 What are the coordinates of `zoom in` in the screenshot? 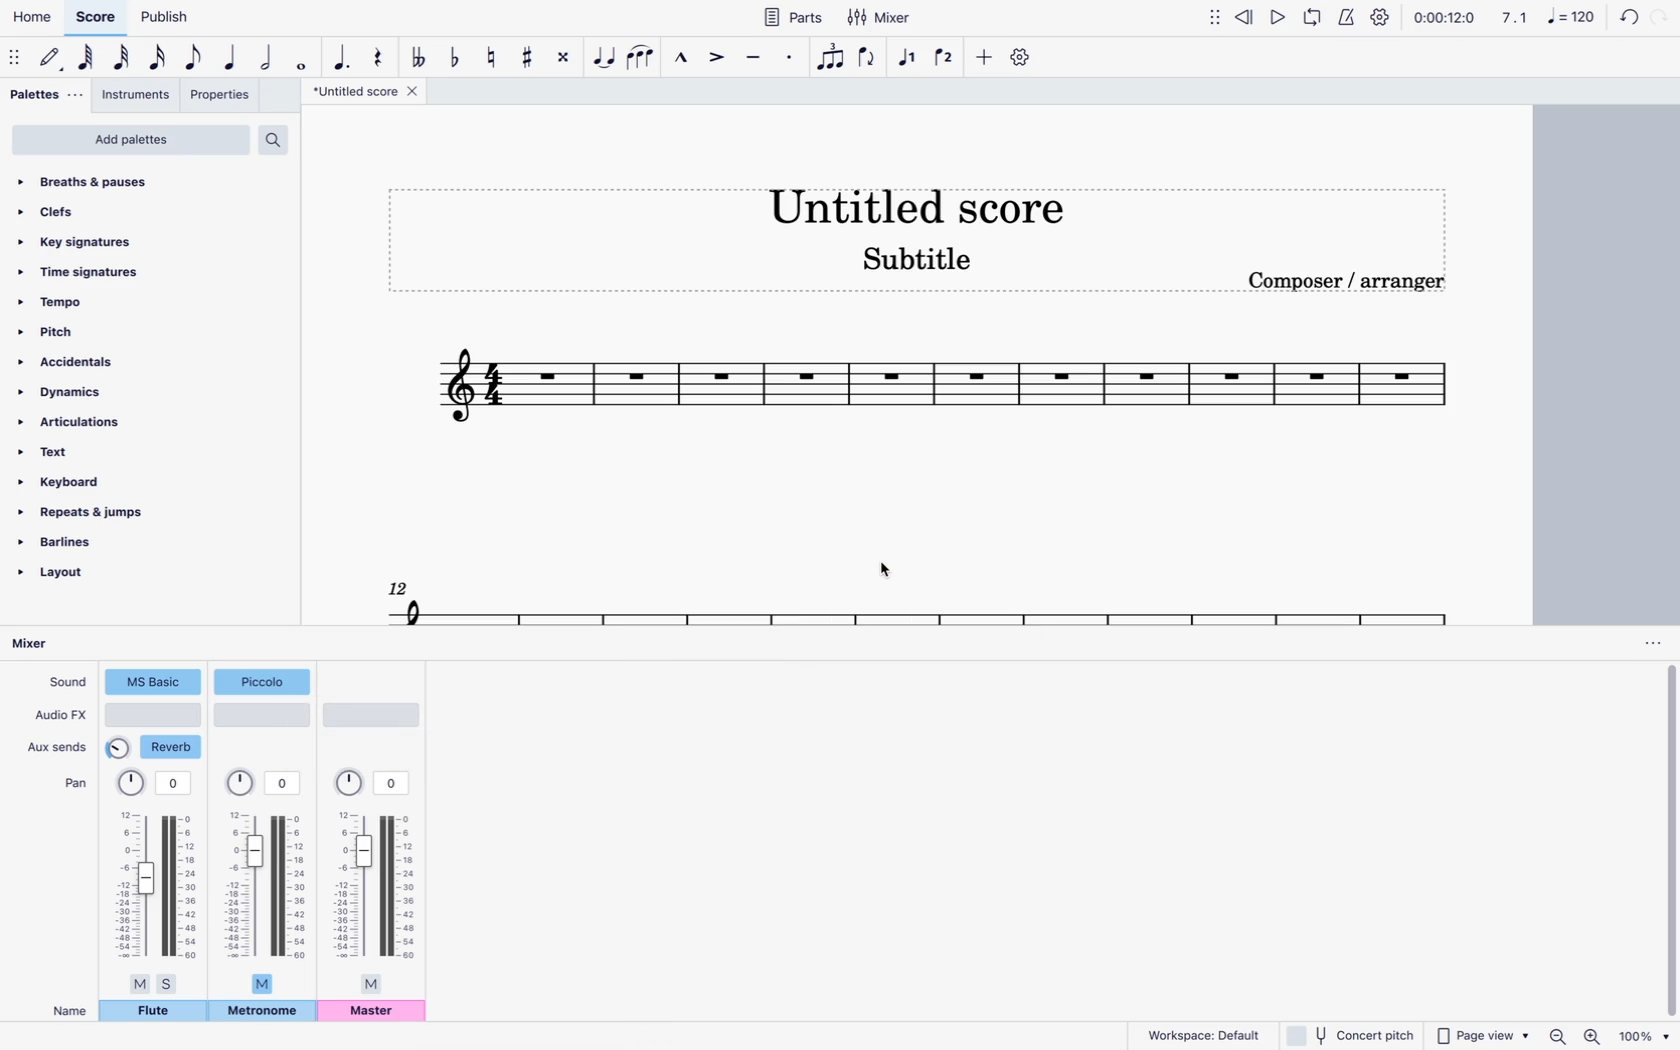 It's located at (1592, 1035).